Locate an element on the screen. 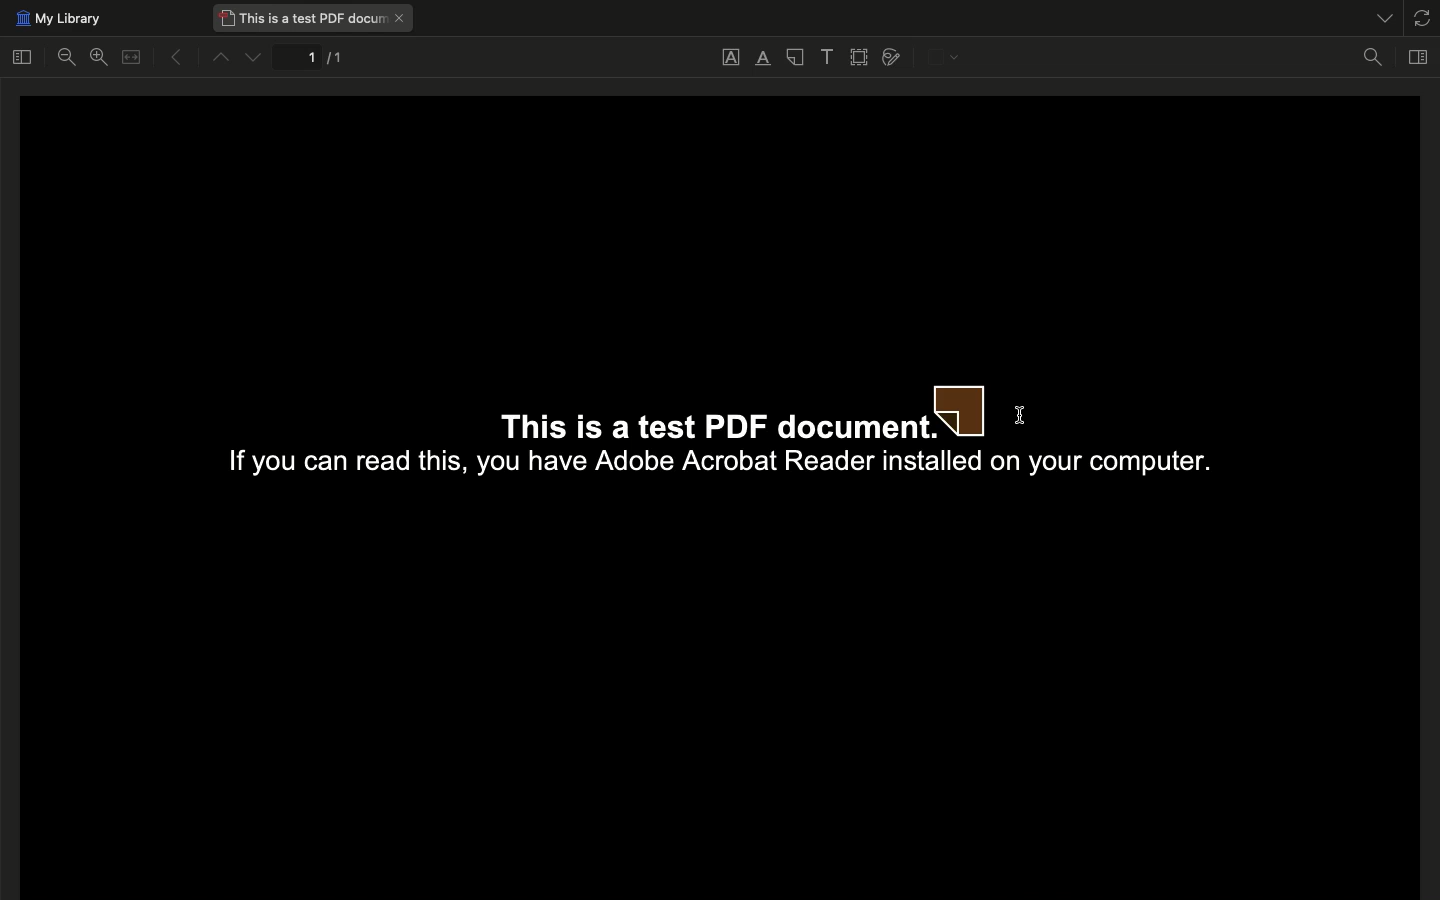 Image resolution: width=1440 pixels, height=900 pixels. My library is located at coordinates (56, 19).